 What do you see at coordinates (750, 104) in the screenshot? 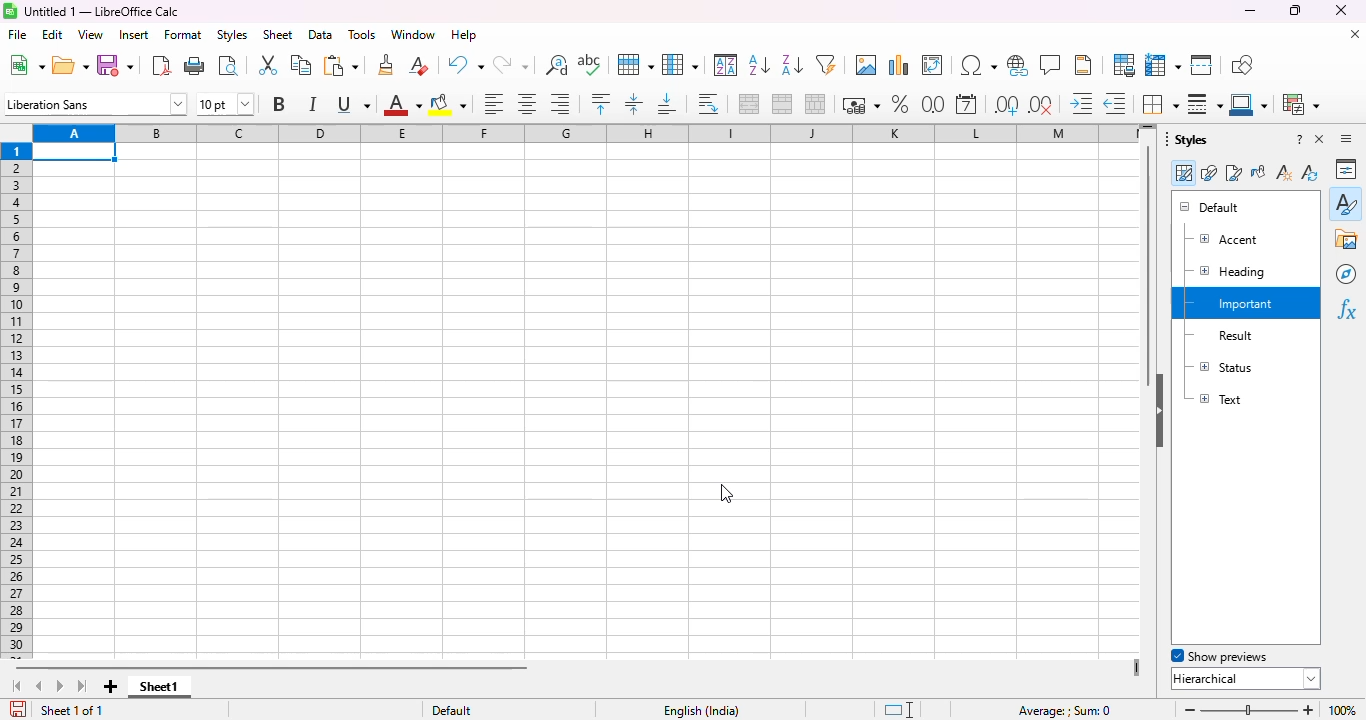
I see `merge and center or unmerge cells depending on the current toggle state` at bounding box center [750, 104].